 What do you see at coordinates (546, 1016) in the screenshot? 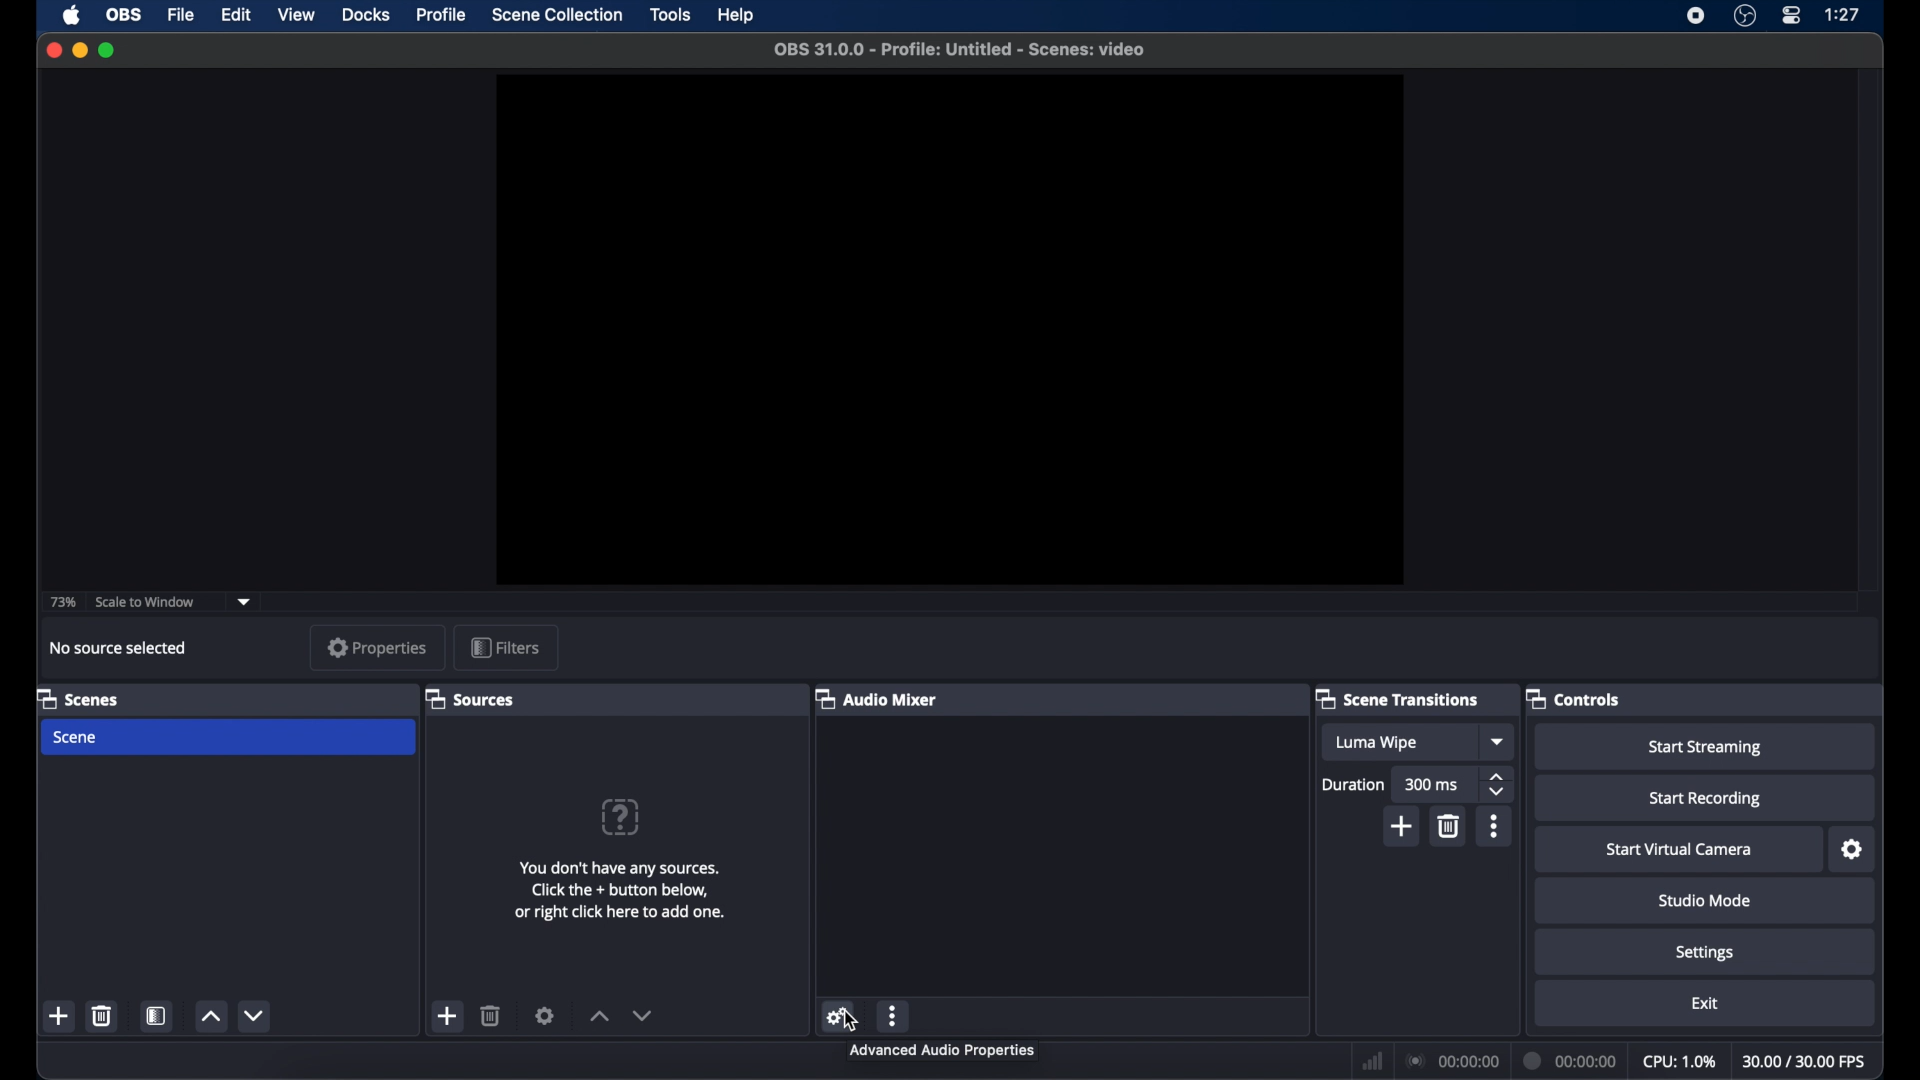
I see `settings` at bounding box center [546, 1016].